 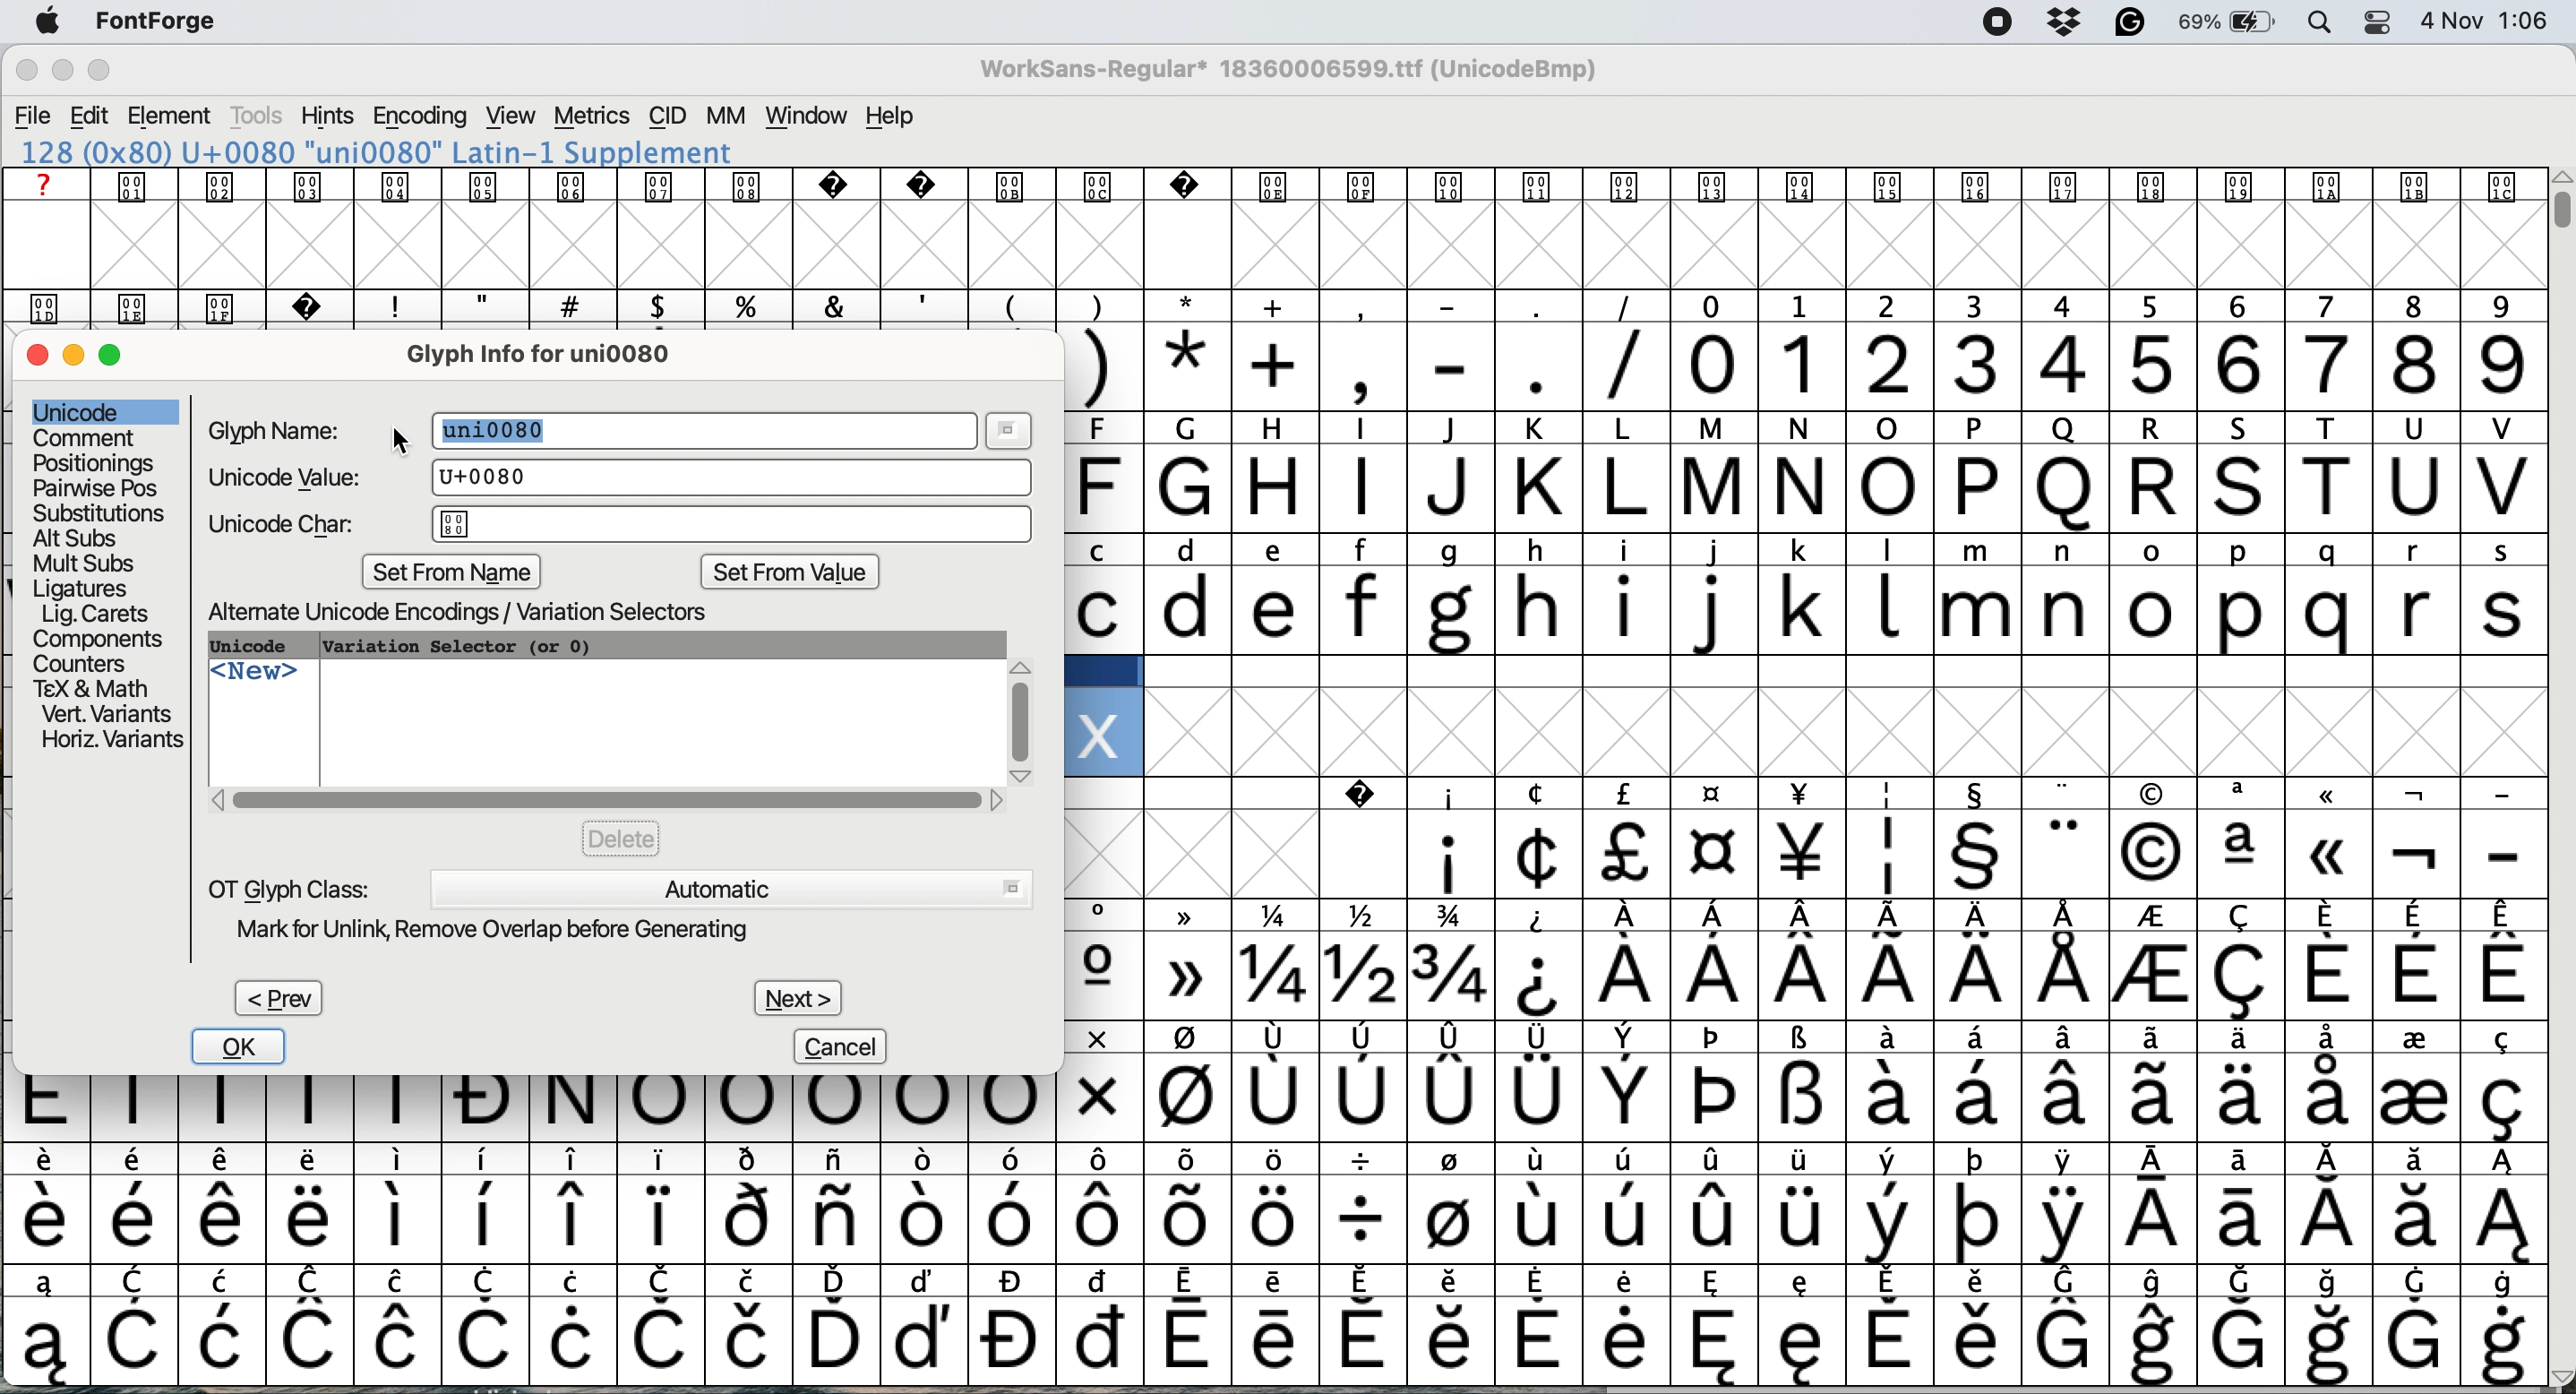 I want to click on view, so click(x=507, y=116).